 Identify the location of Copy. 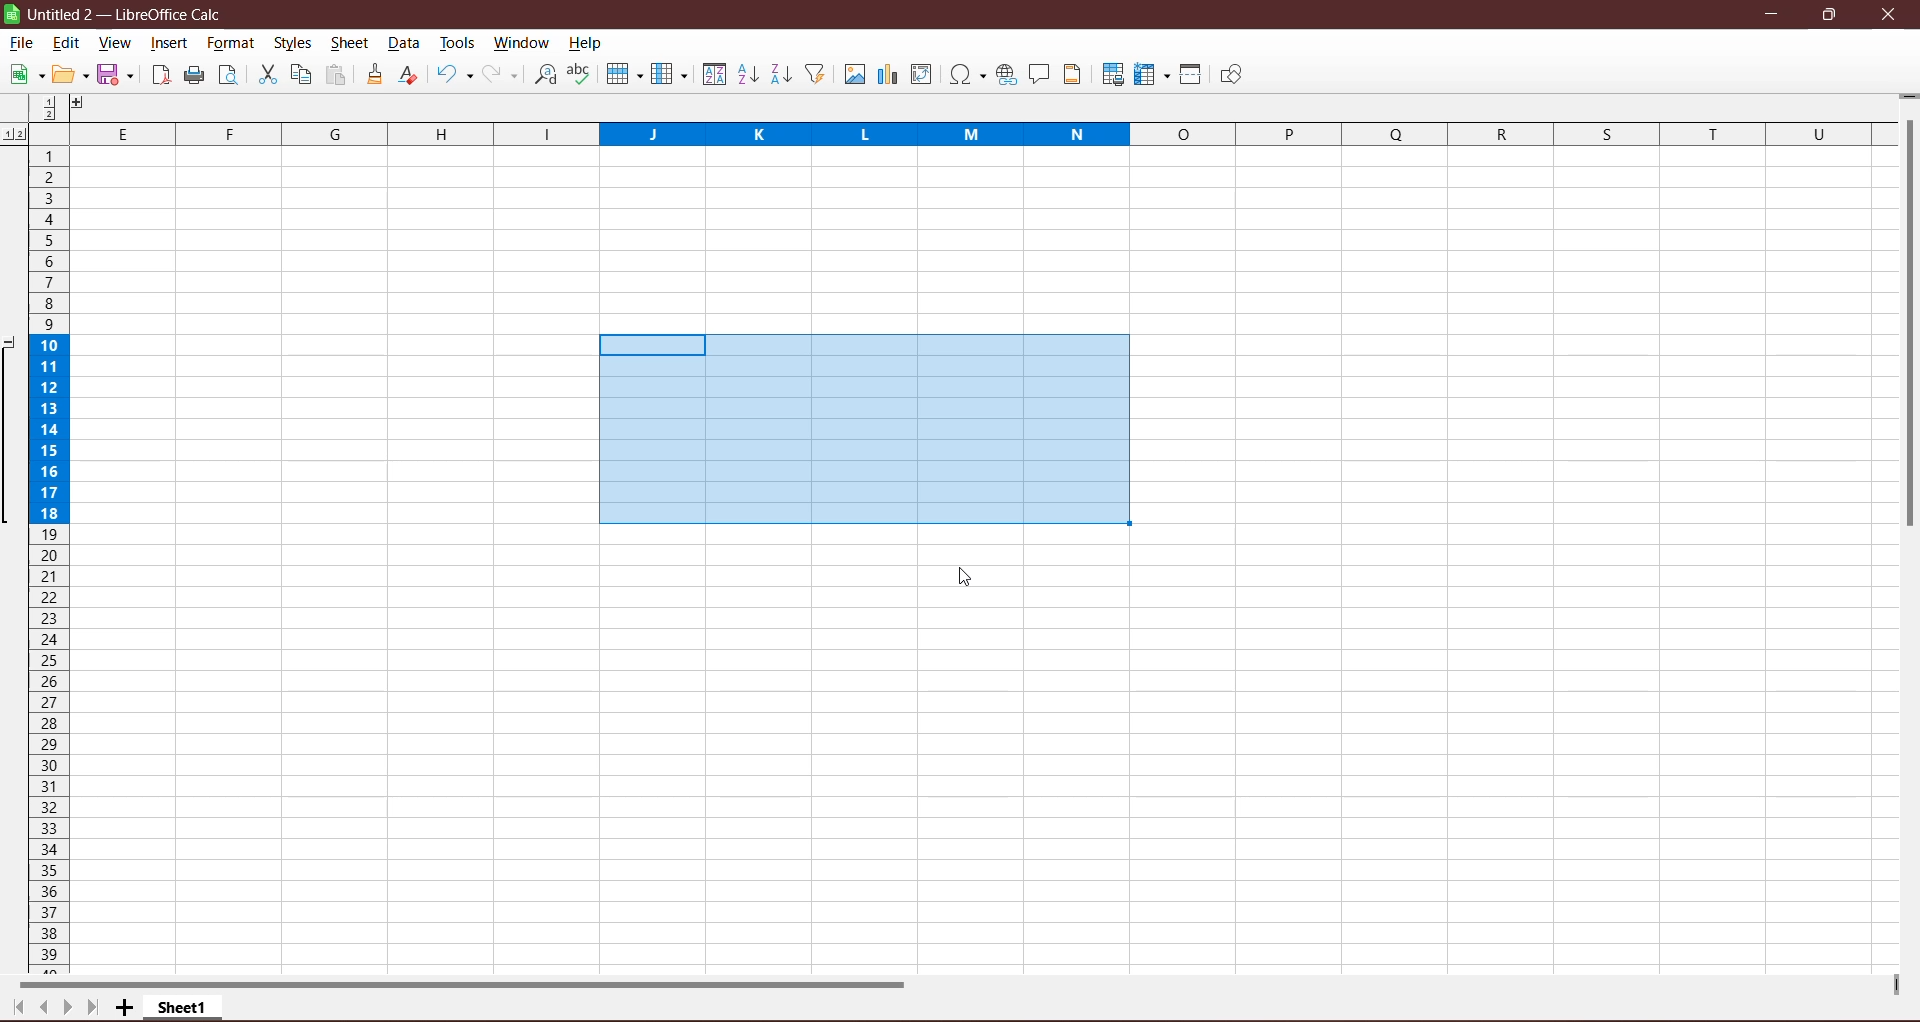
(301, 74).